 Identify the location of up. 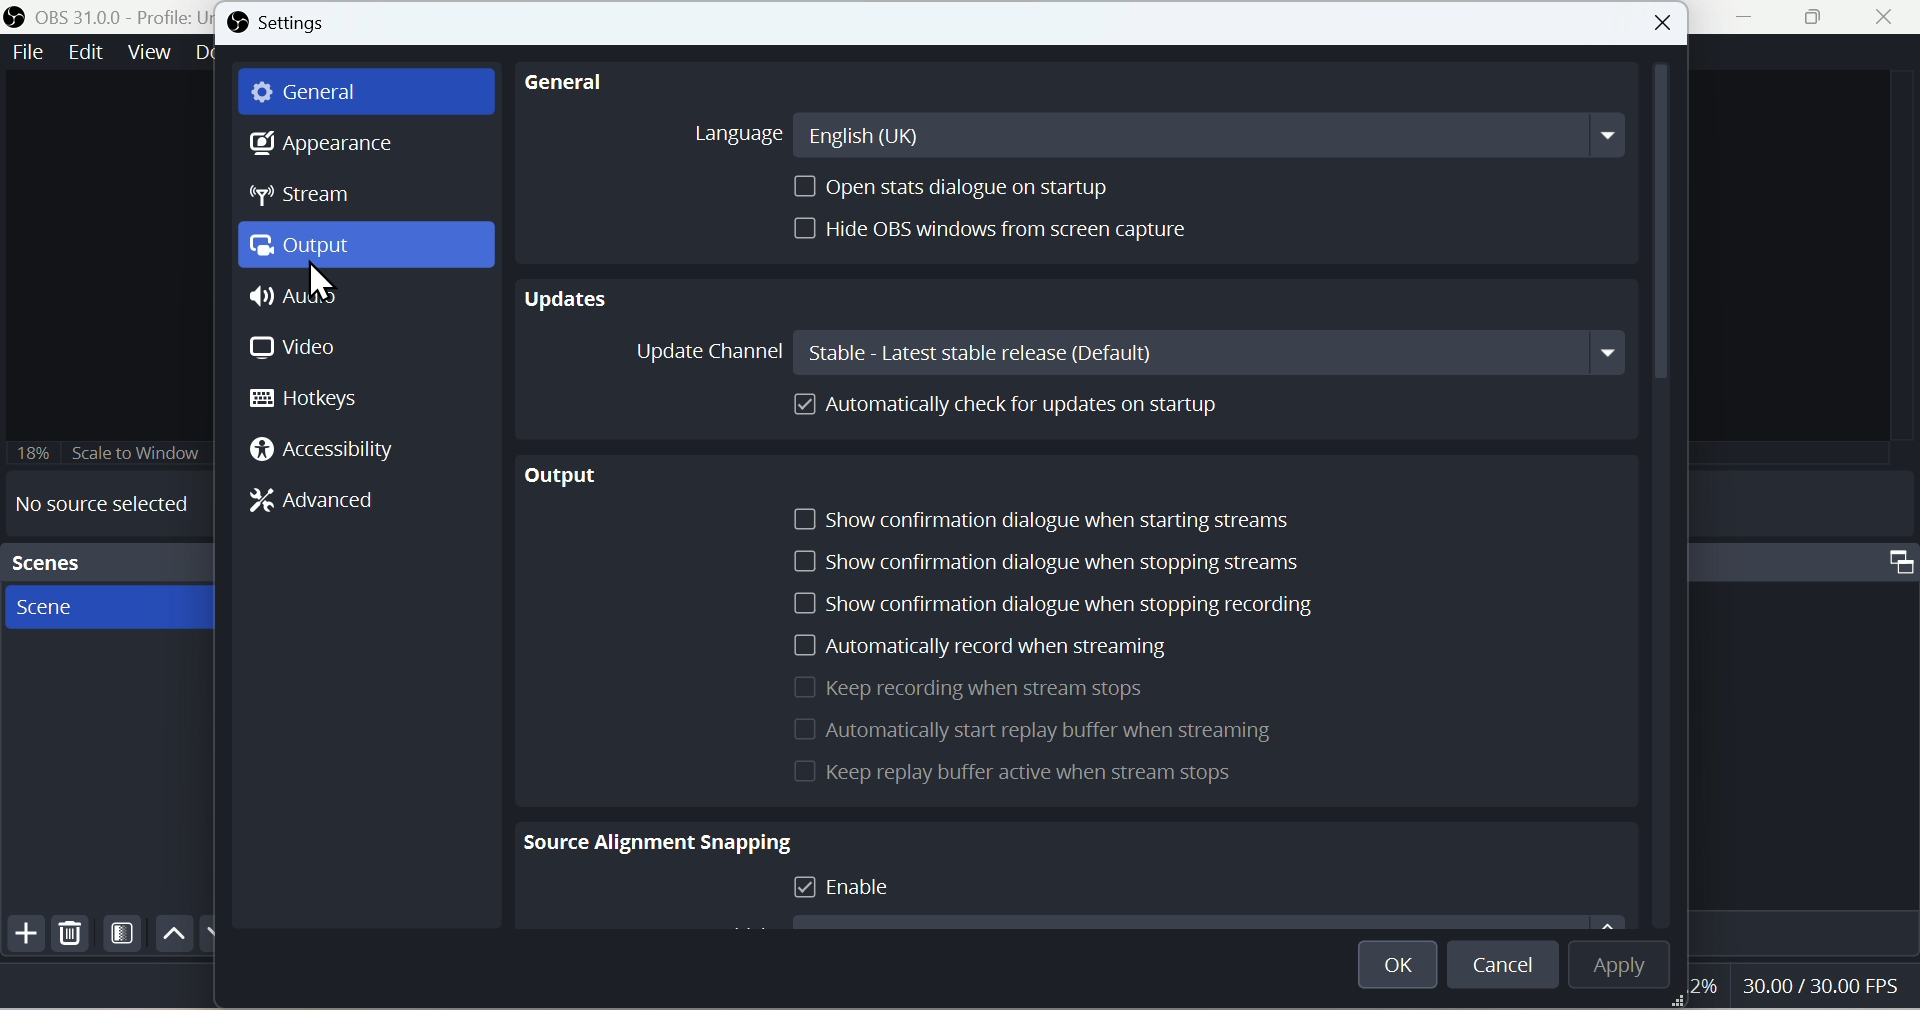
(171, 933).